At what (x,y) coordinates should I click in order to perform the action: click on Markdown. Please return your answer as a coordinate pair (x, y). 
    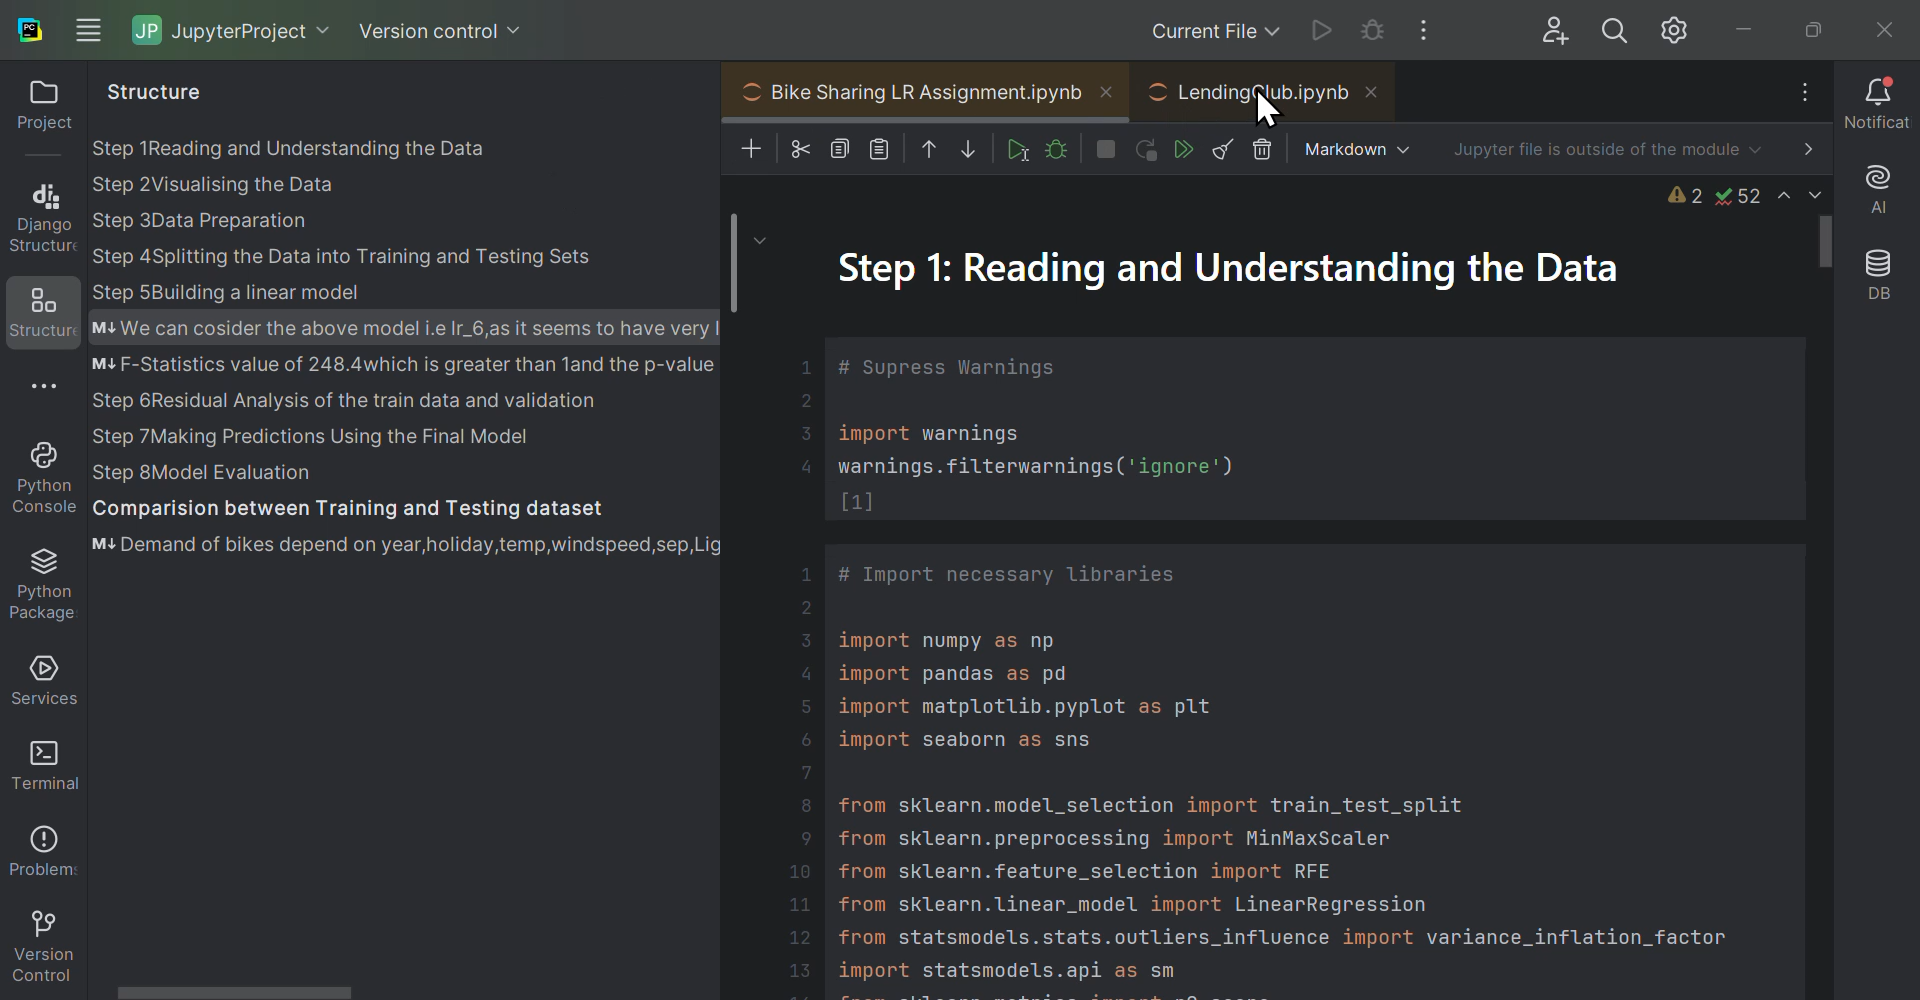
    Looking at the image, I should click on (1358, 150).